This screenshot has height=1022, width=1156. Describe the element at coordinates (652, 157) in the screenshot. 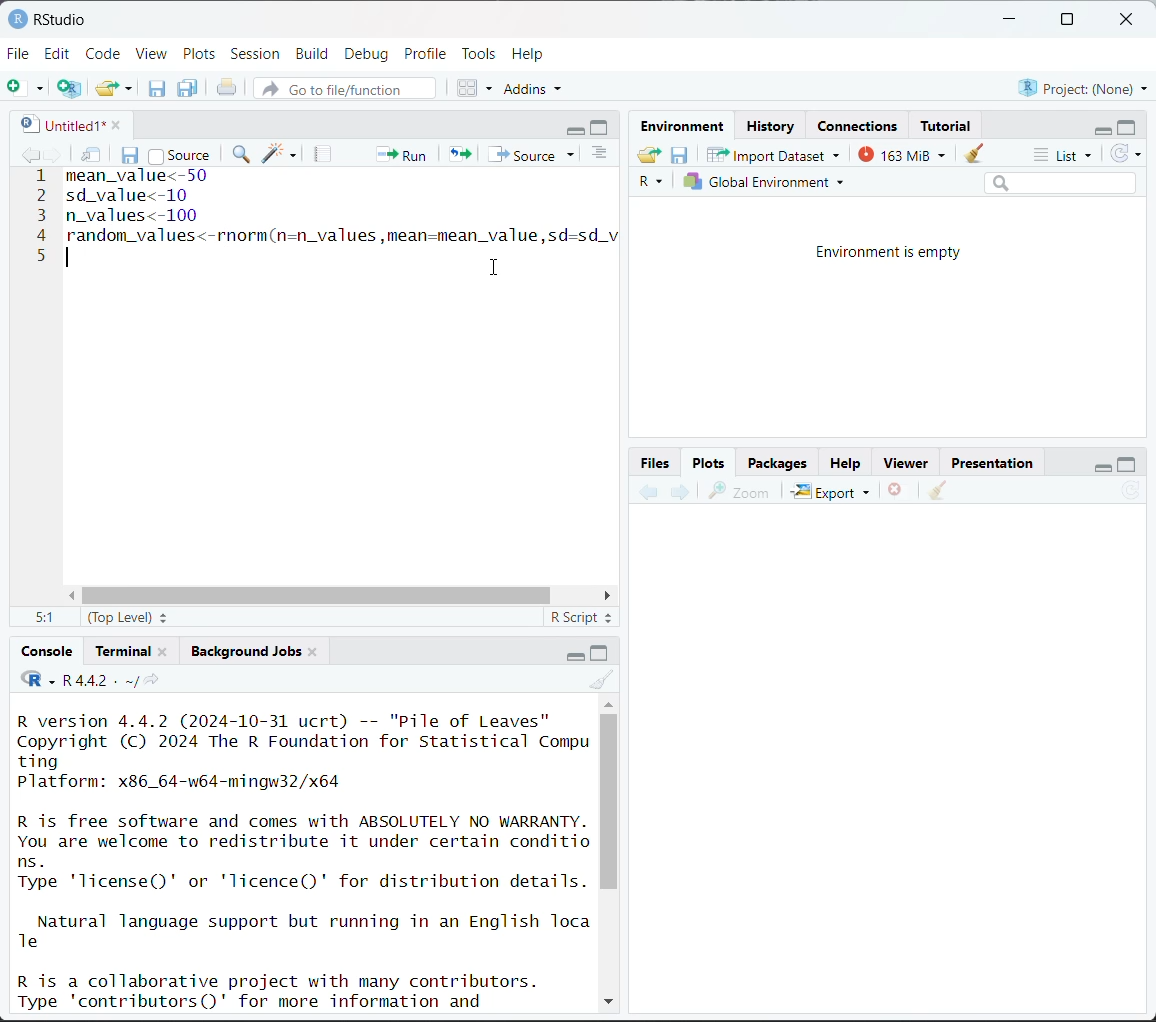

I see `load workspace` at that location.